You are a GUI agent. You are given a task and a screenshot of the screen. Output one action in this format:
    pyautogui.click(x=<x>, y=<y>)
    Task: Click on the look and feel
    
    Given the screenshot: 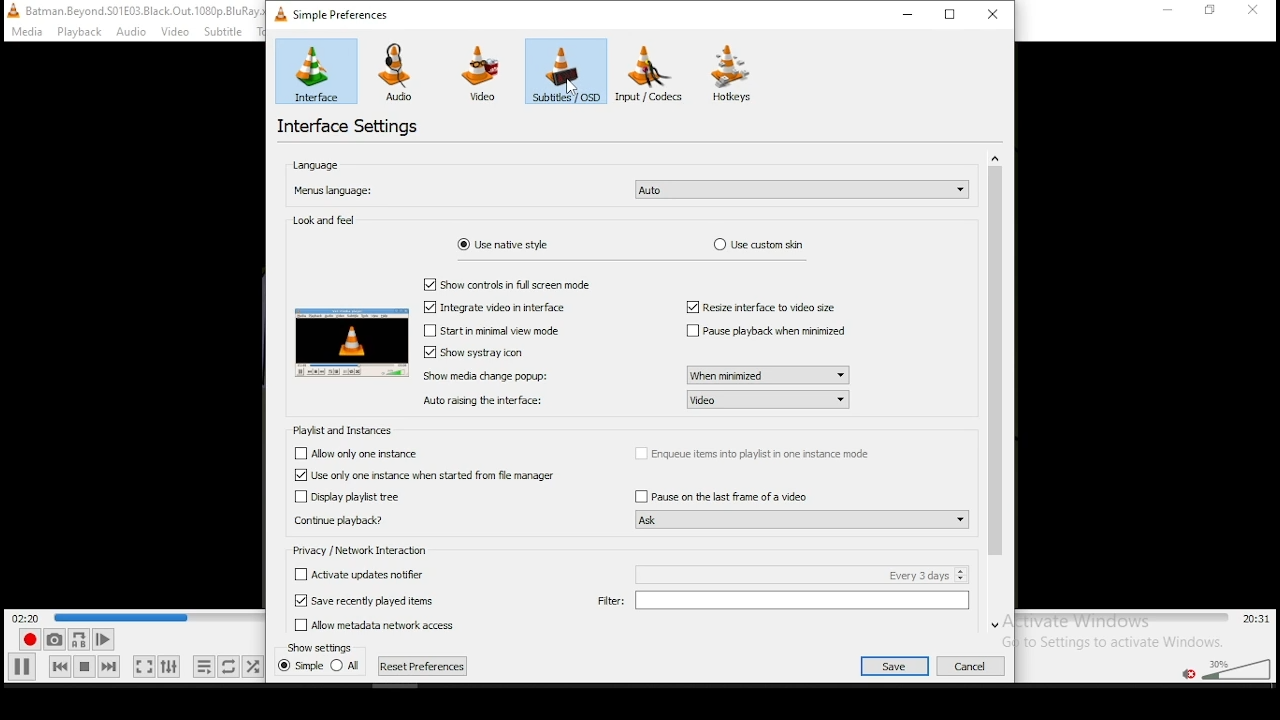 What is the action you would take?
    pyautogui.click(x=324, y=220)
    